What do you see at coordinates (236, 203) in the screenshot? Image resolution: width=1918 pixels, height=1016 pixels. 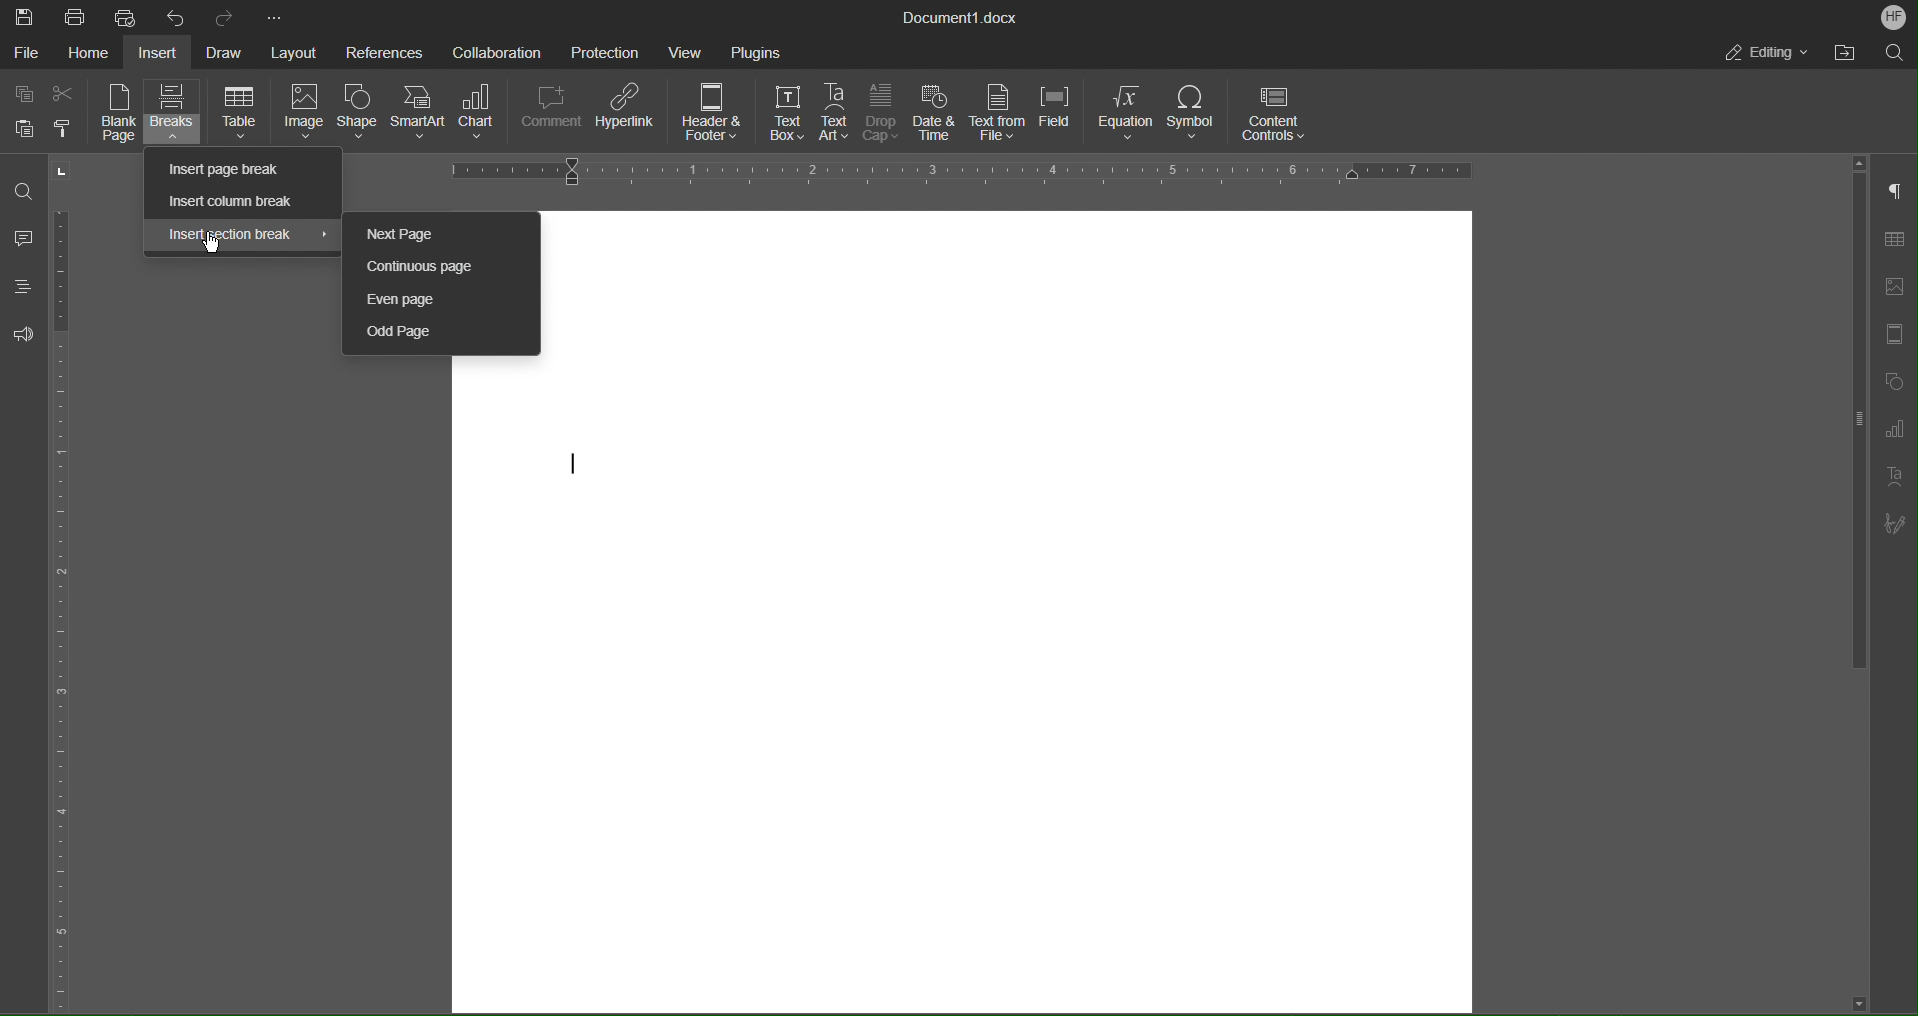 I see `Insert column break` at bounding box center [236, 203].